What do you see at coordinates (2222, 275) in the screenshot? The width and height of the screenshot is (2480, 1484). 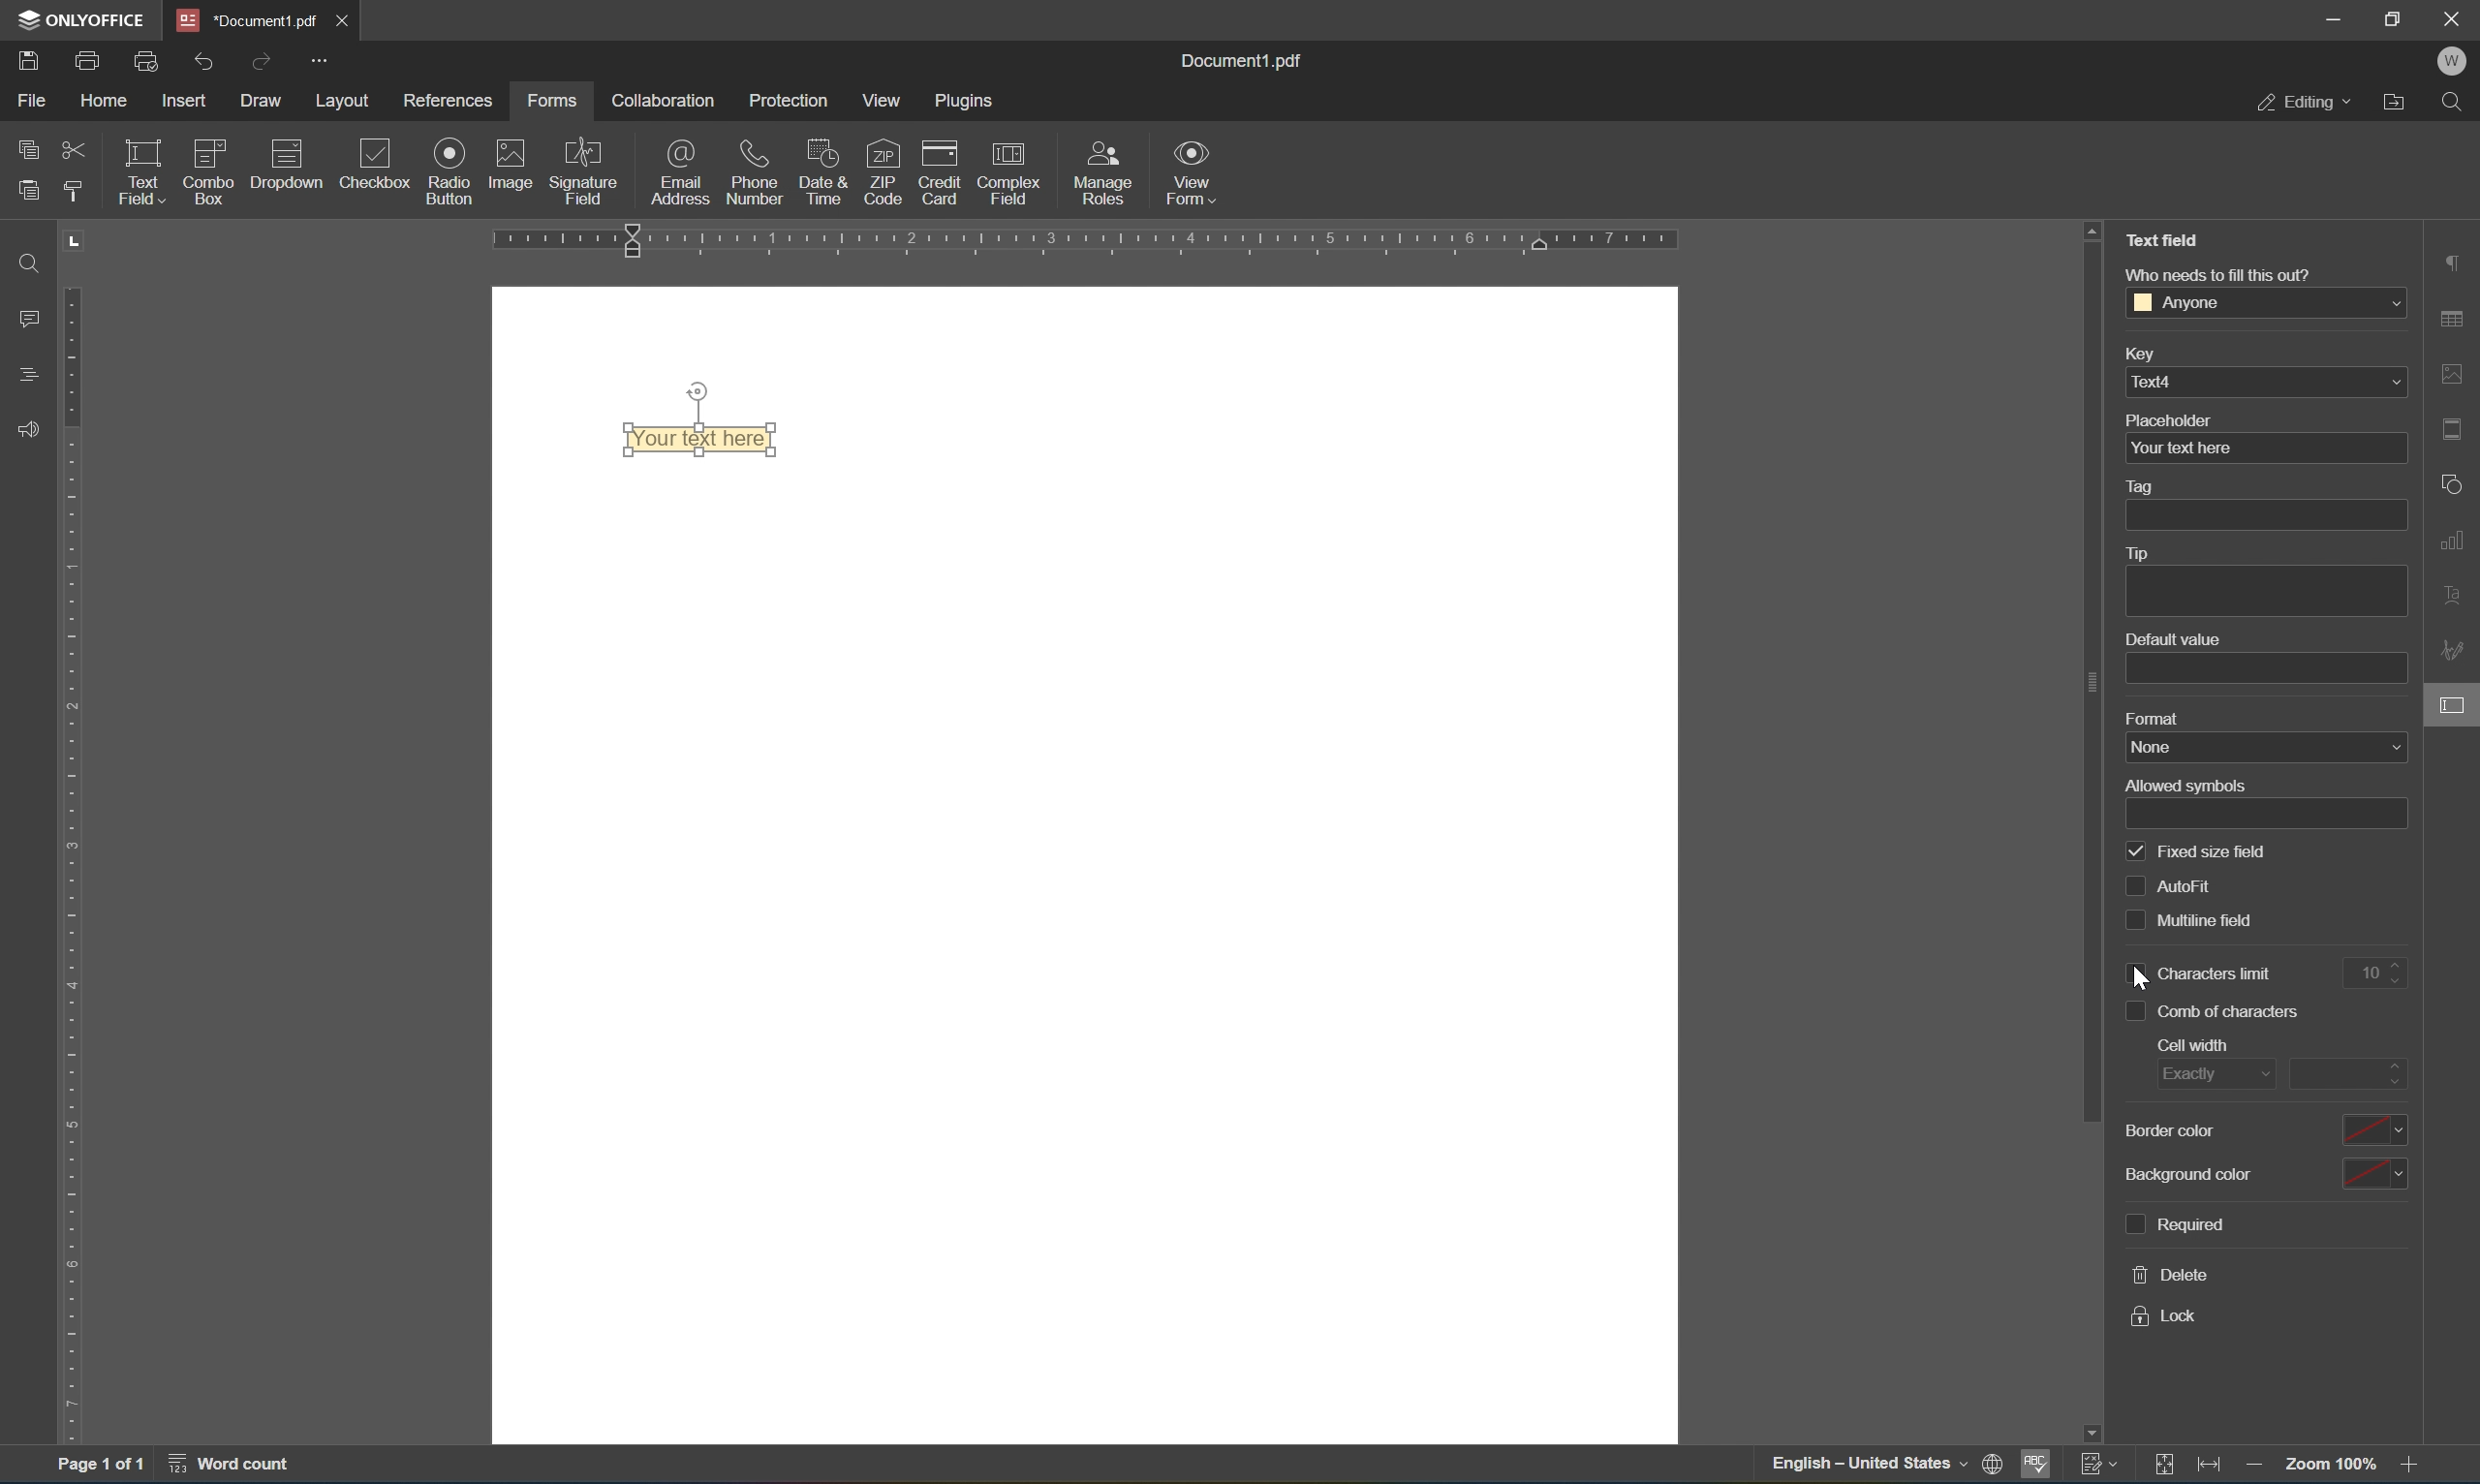 I see `who needs to fill this out?` at bounding box center [2222, 275].